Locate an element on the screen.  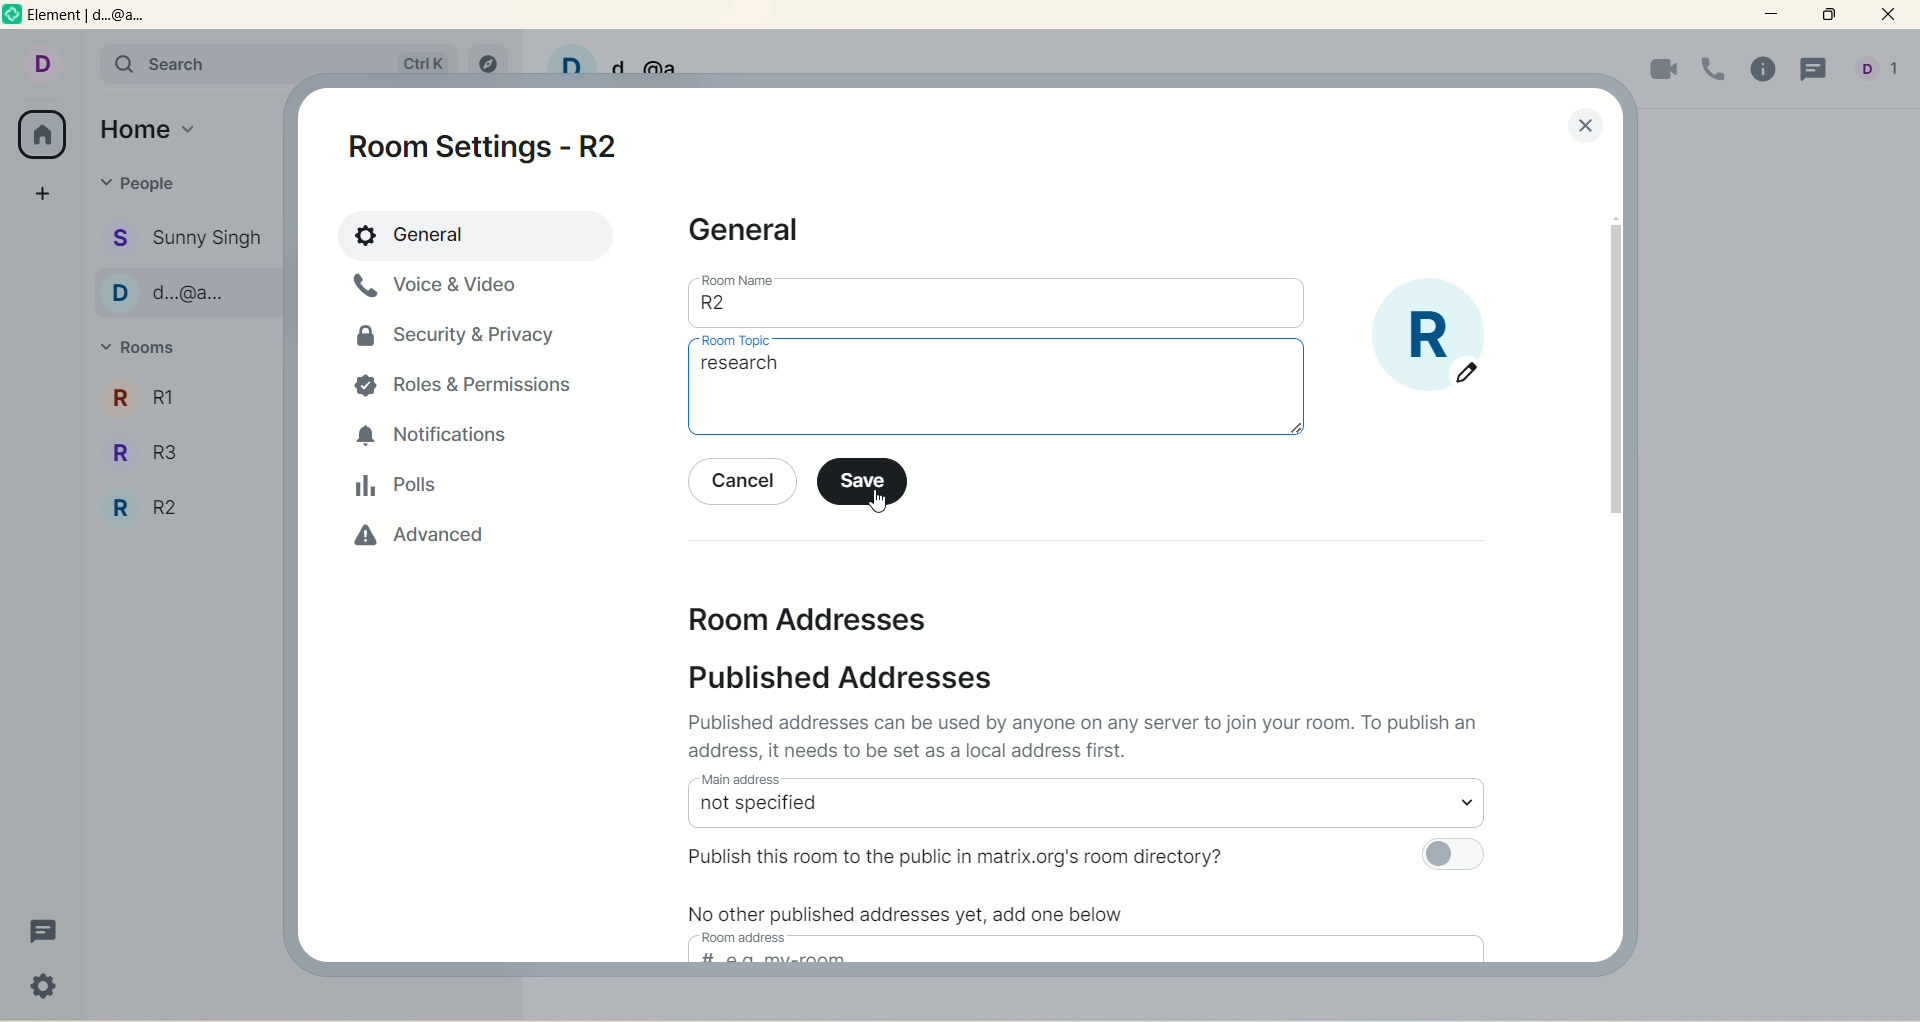
create space is located at coordinates (43, 193).